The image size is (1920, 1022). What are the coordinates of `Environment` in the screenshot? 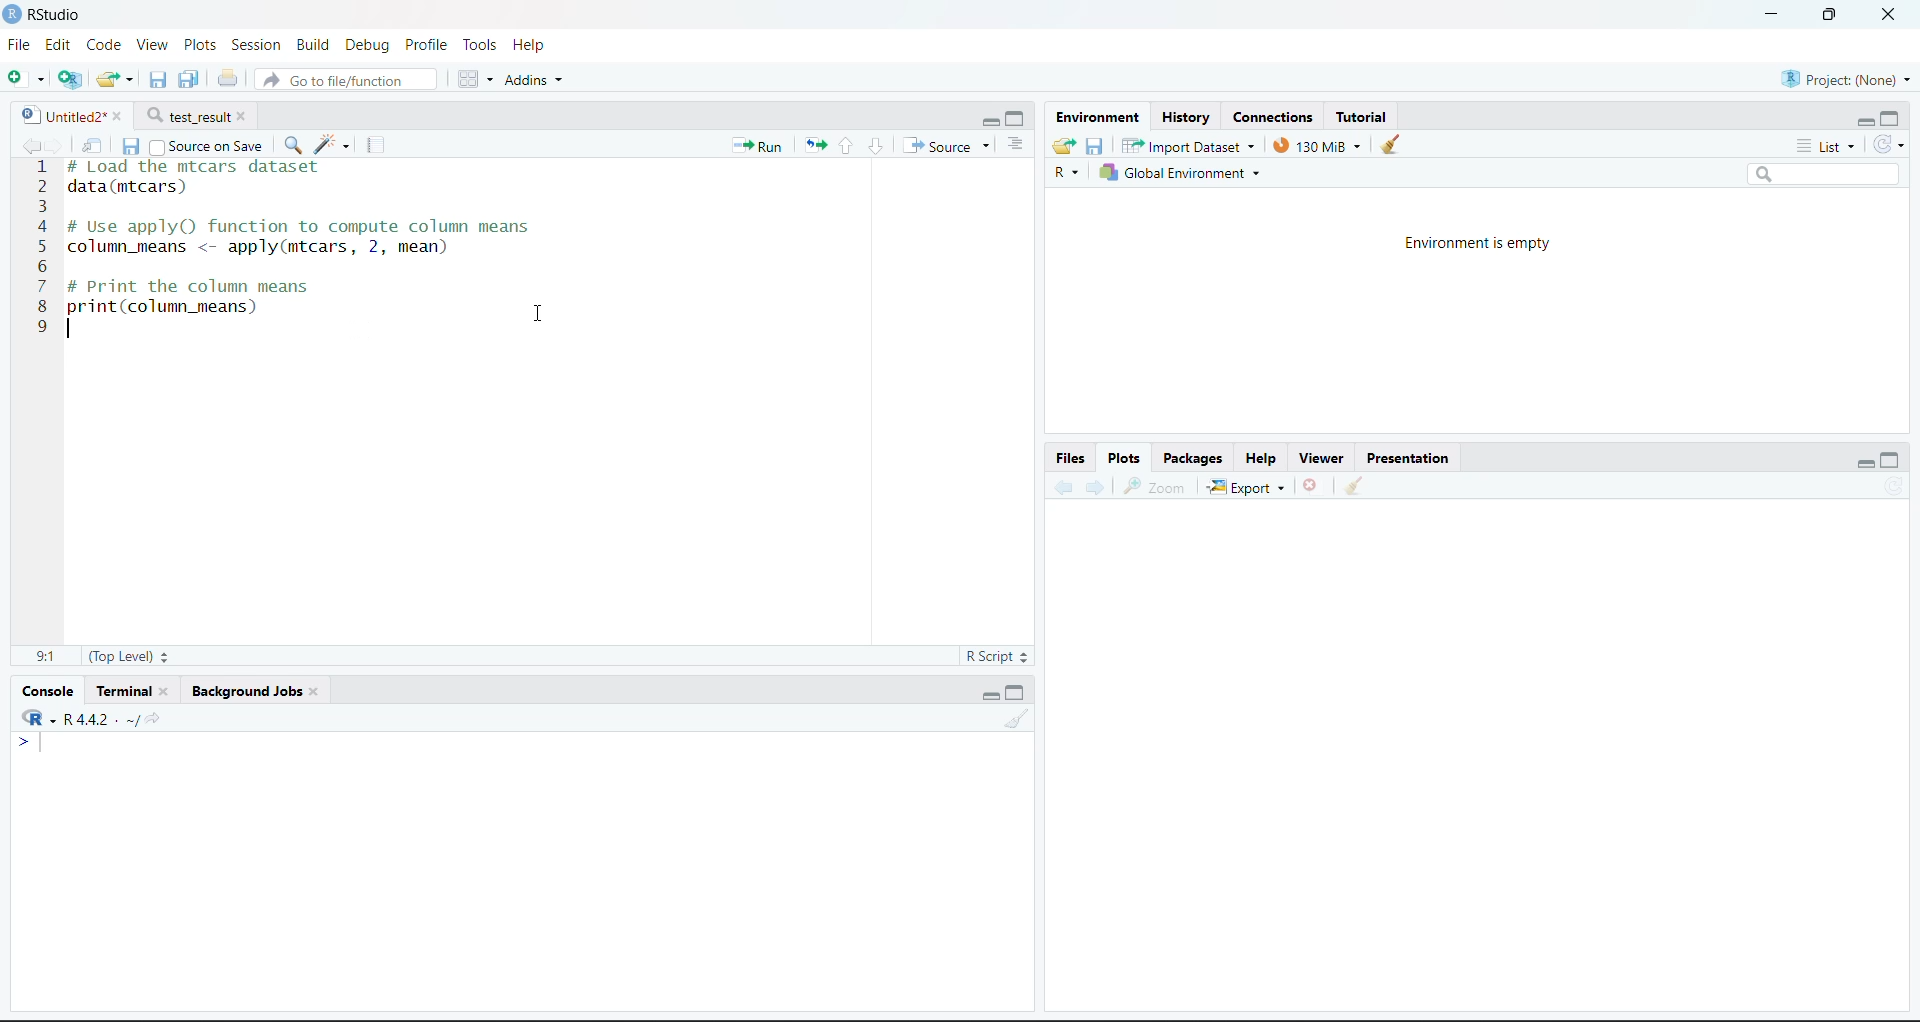 It's located at (1099, 117).